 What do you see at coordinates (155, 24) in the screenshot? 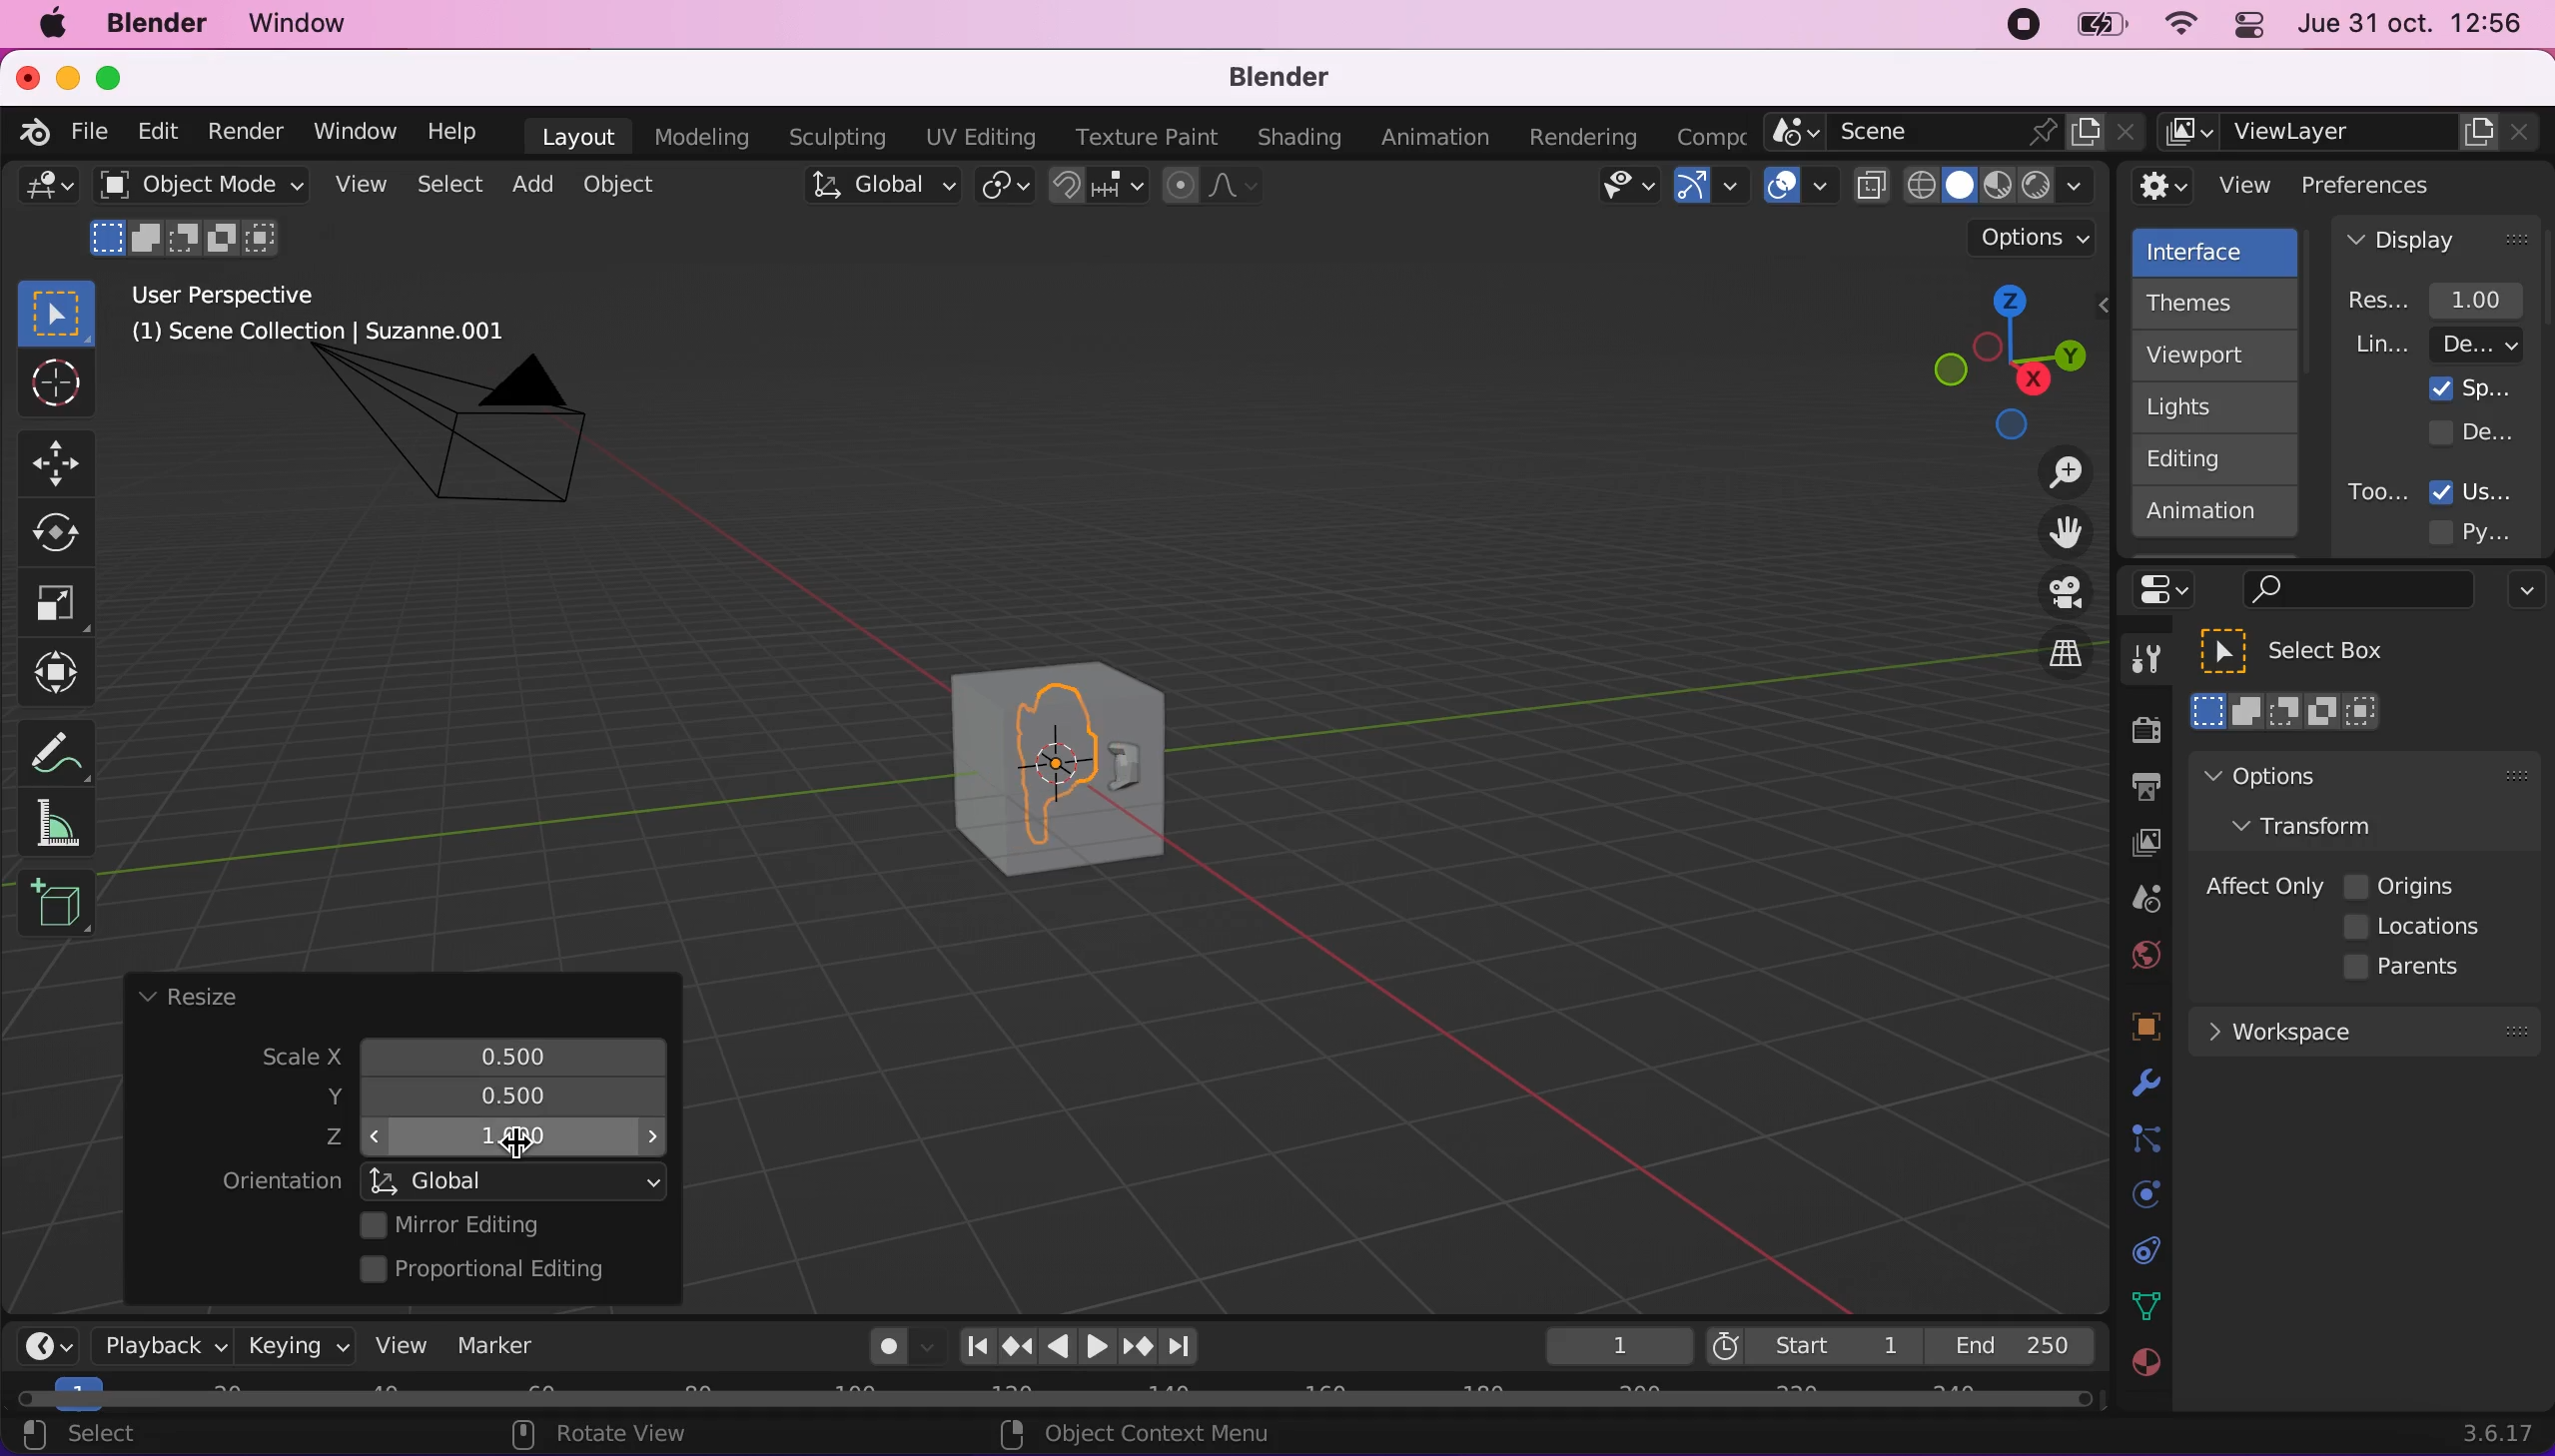
I see `blender` at bounding box center [155, 24].